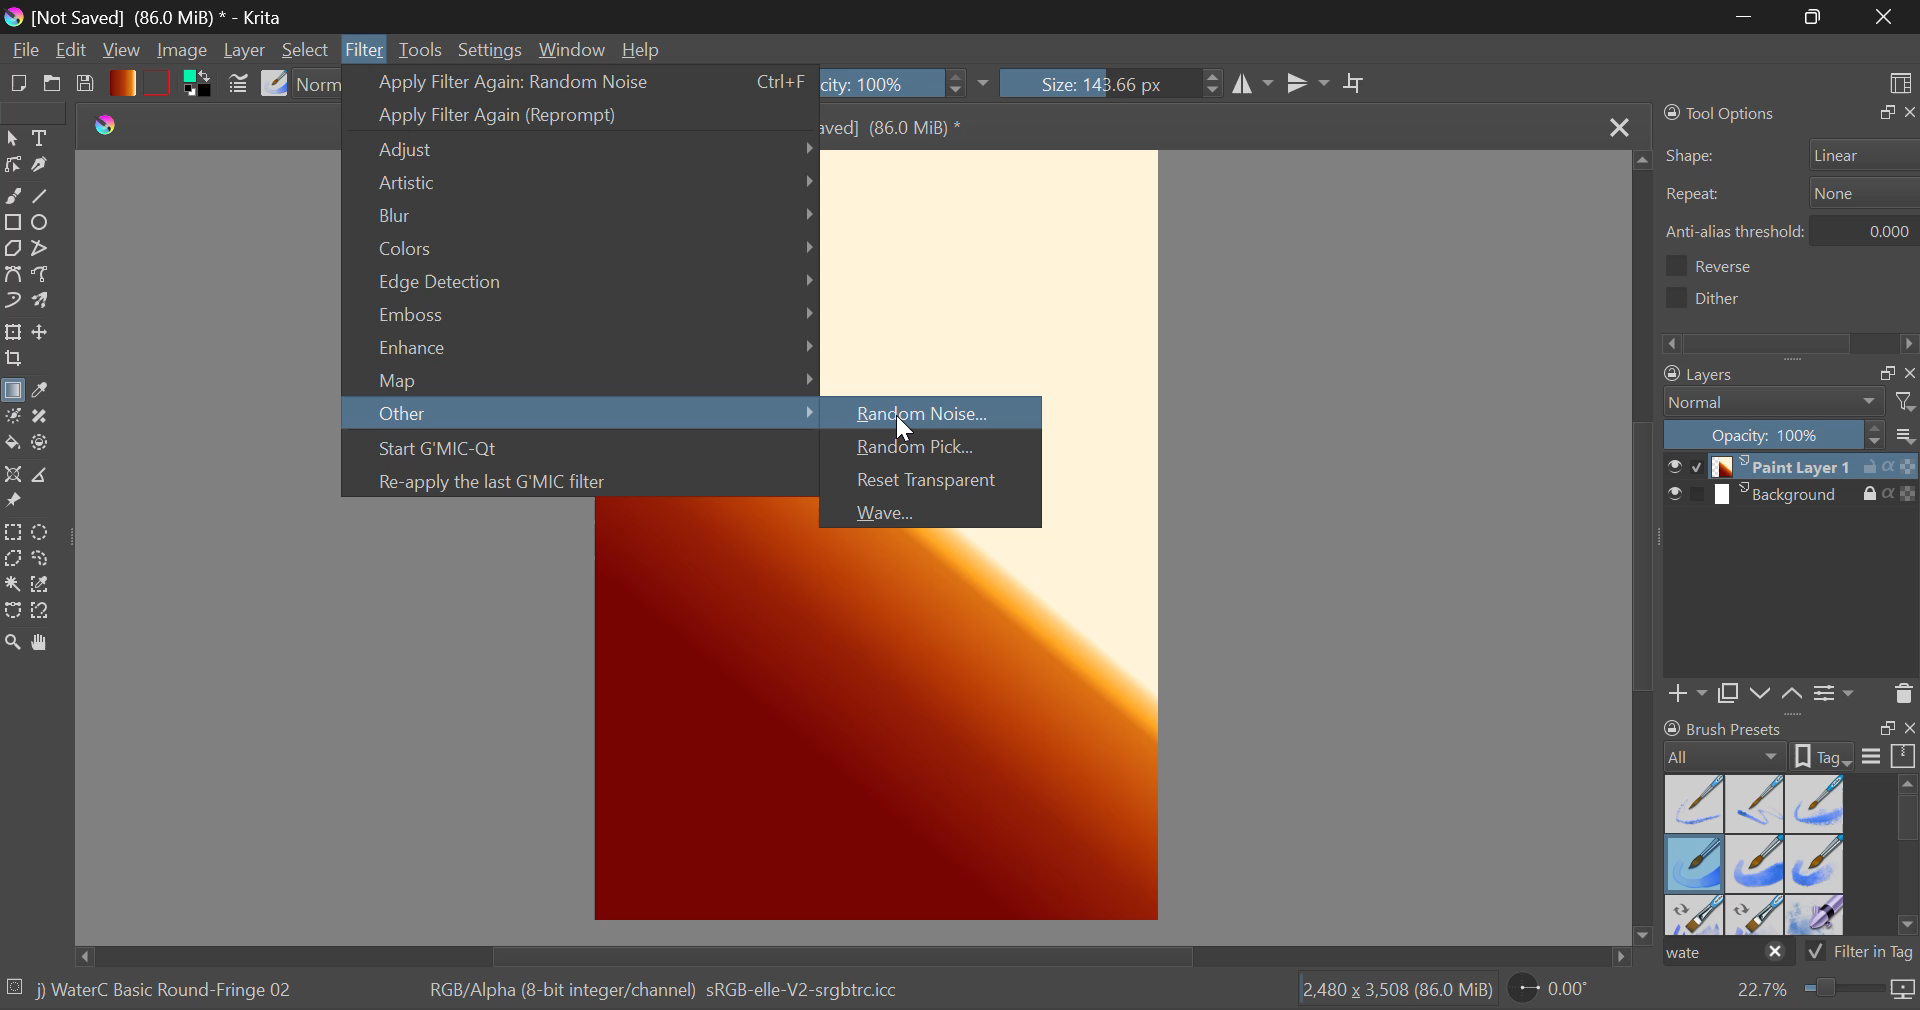 This screenshot has height=1010, width=1920. Describe the element at coordinates (1908, 401) in the screenshot. I see `filter` at that location.